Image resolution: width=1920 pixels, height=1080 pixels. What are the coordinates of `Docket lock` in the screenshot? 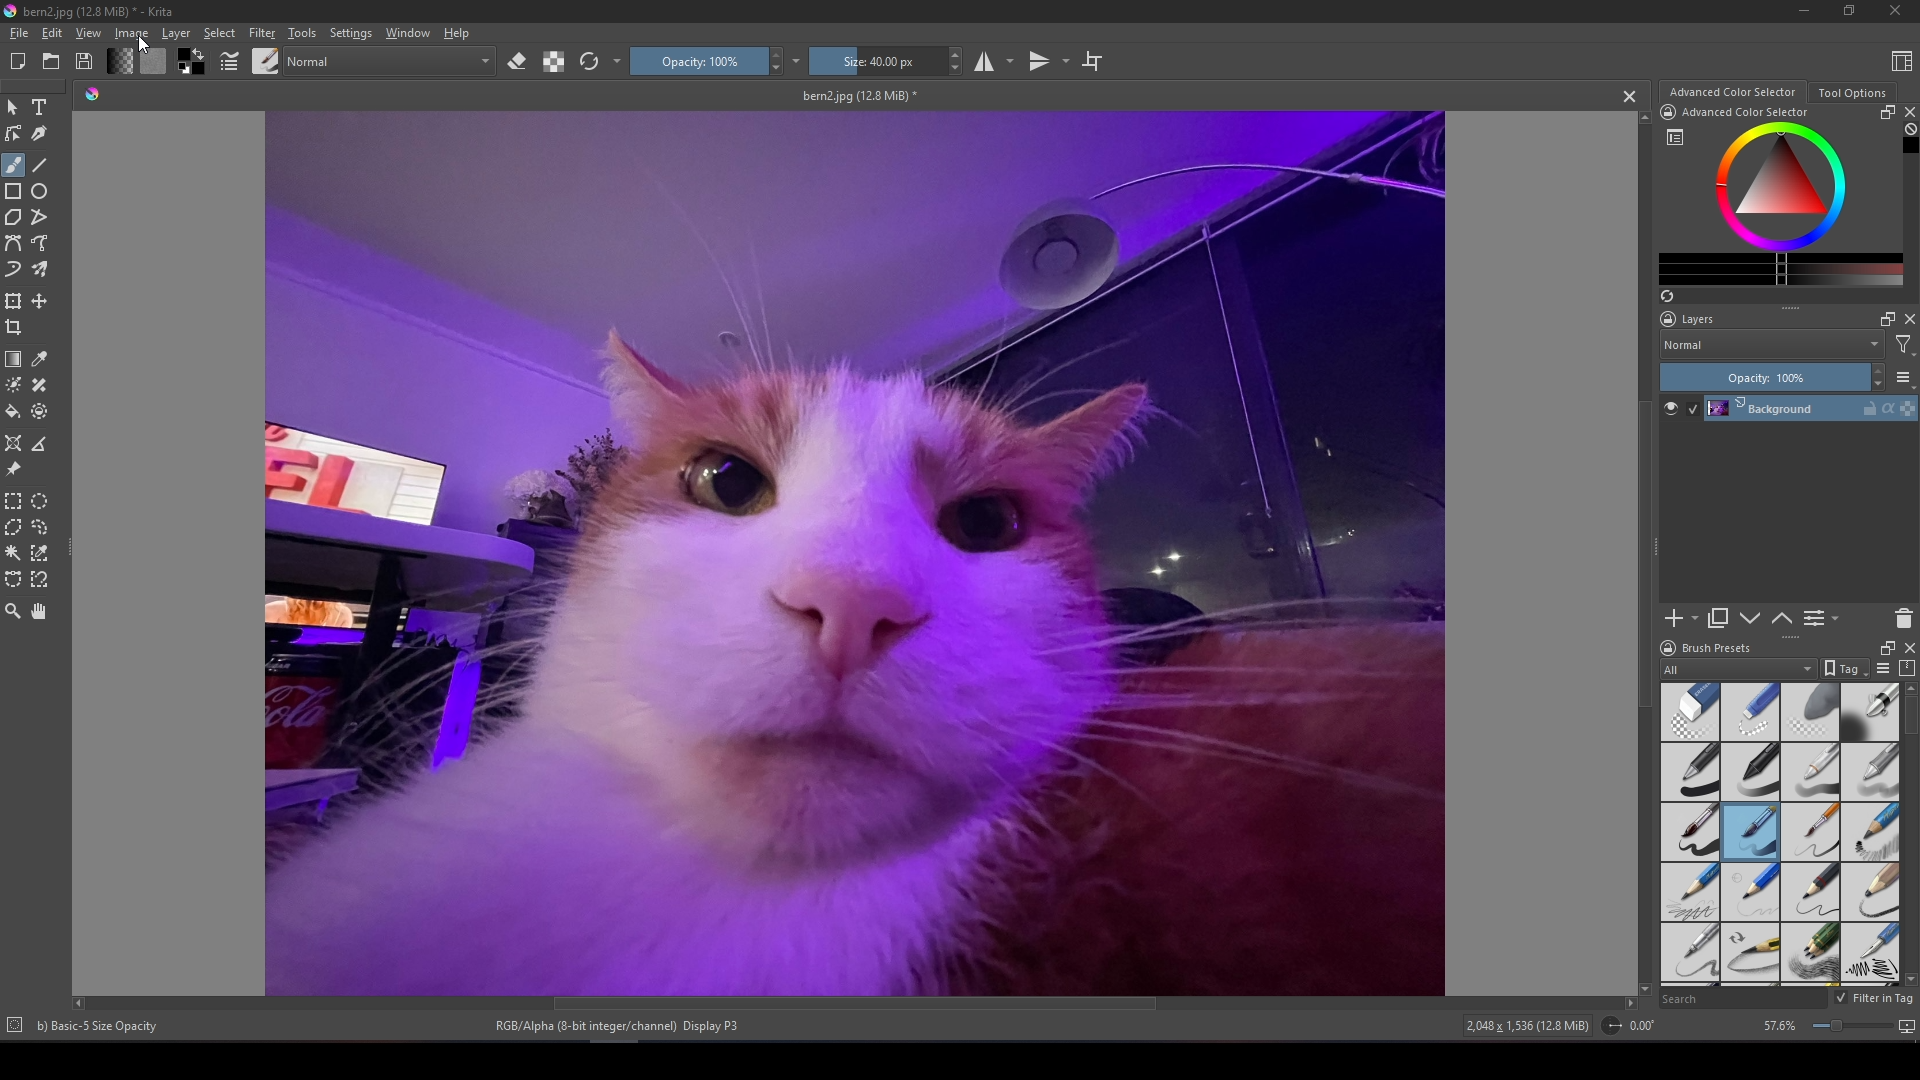 It's located at (1669, 318).